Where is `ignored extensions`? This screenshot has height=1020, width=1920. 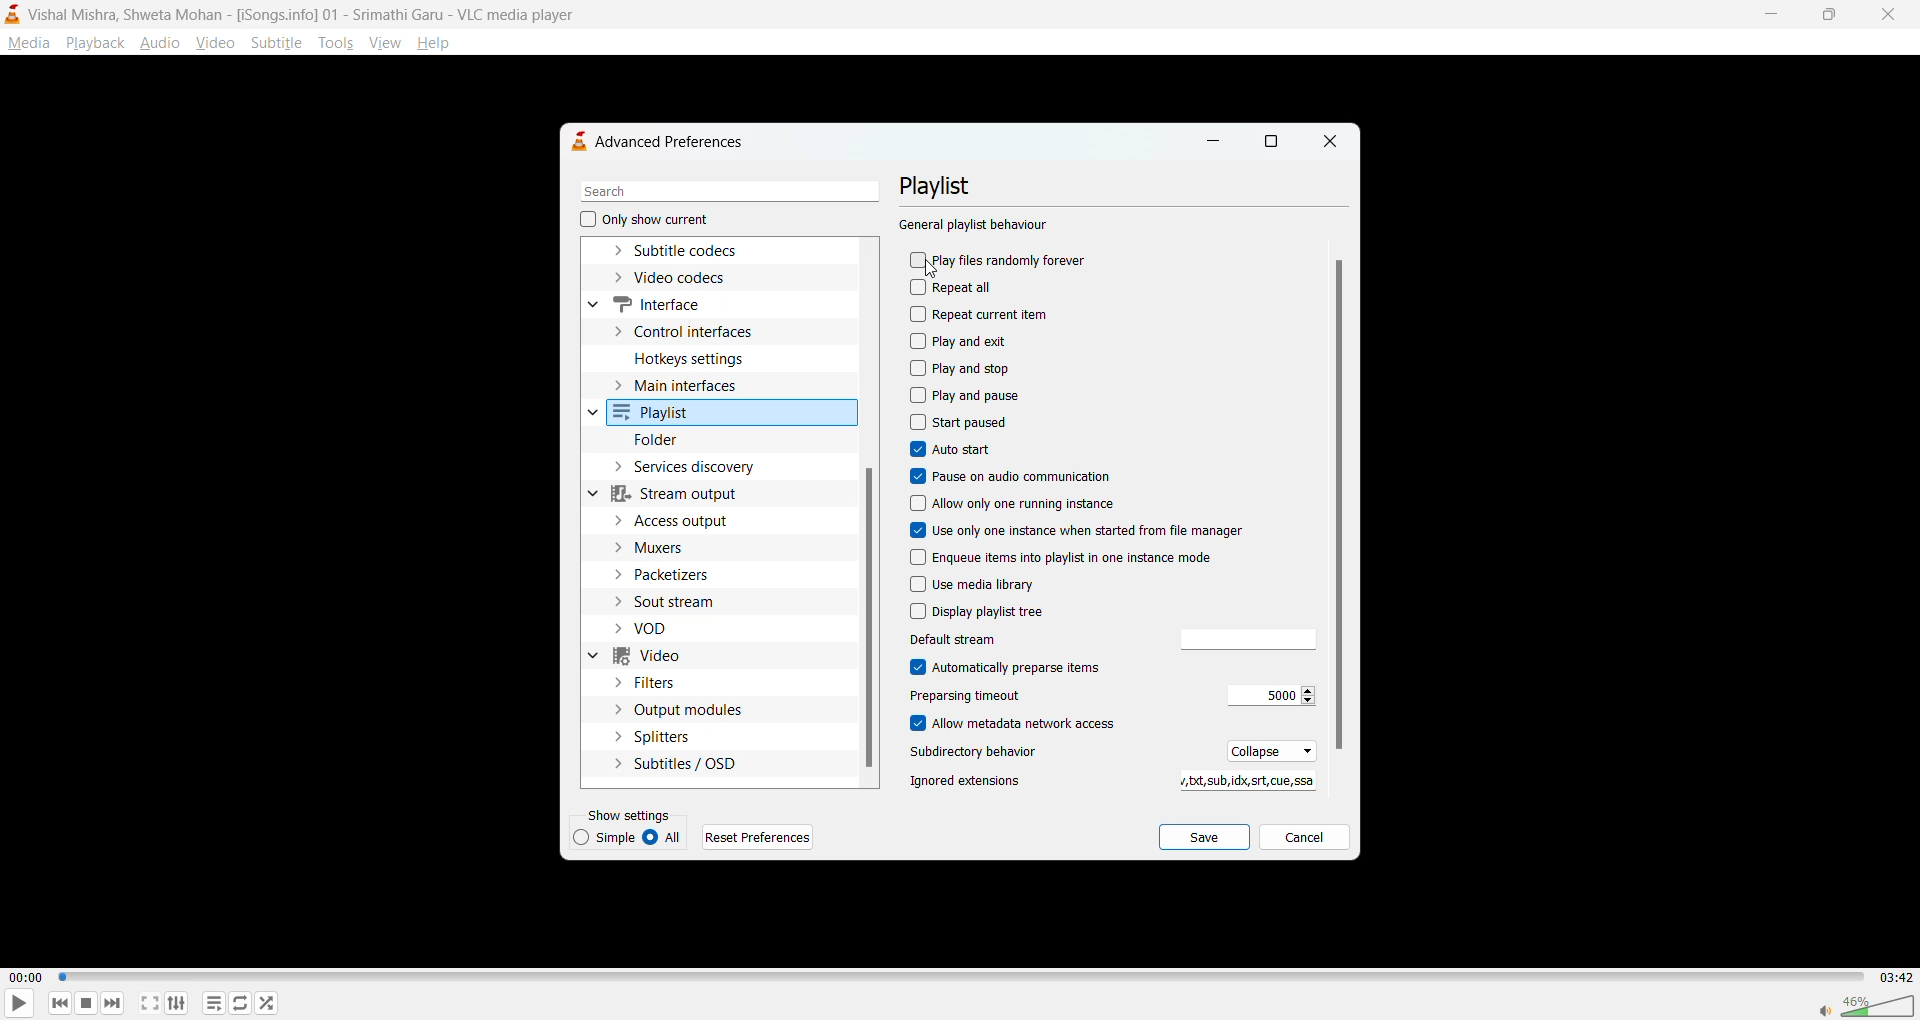
ignored extensions is located at coordinates (969, 781).